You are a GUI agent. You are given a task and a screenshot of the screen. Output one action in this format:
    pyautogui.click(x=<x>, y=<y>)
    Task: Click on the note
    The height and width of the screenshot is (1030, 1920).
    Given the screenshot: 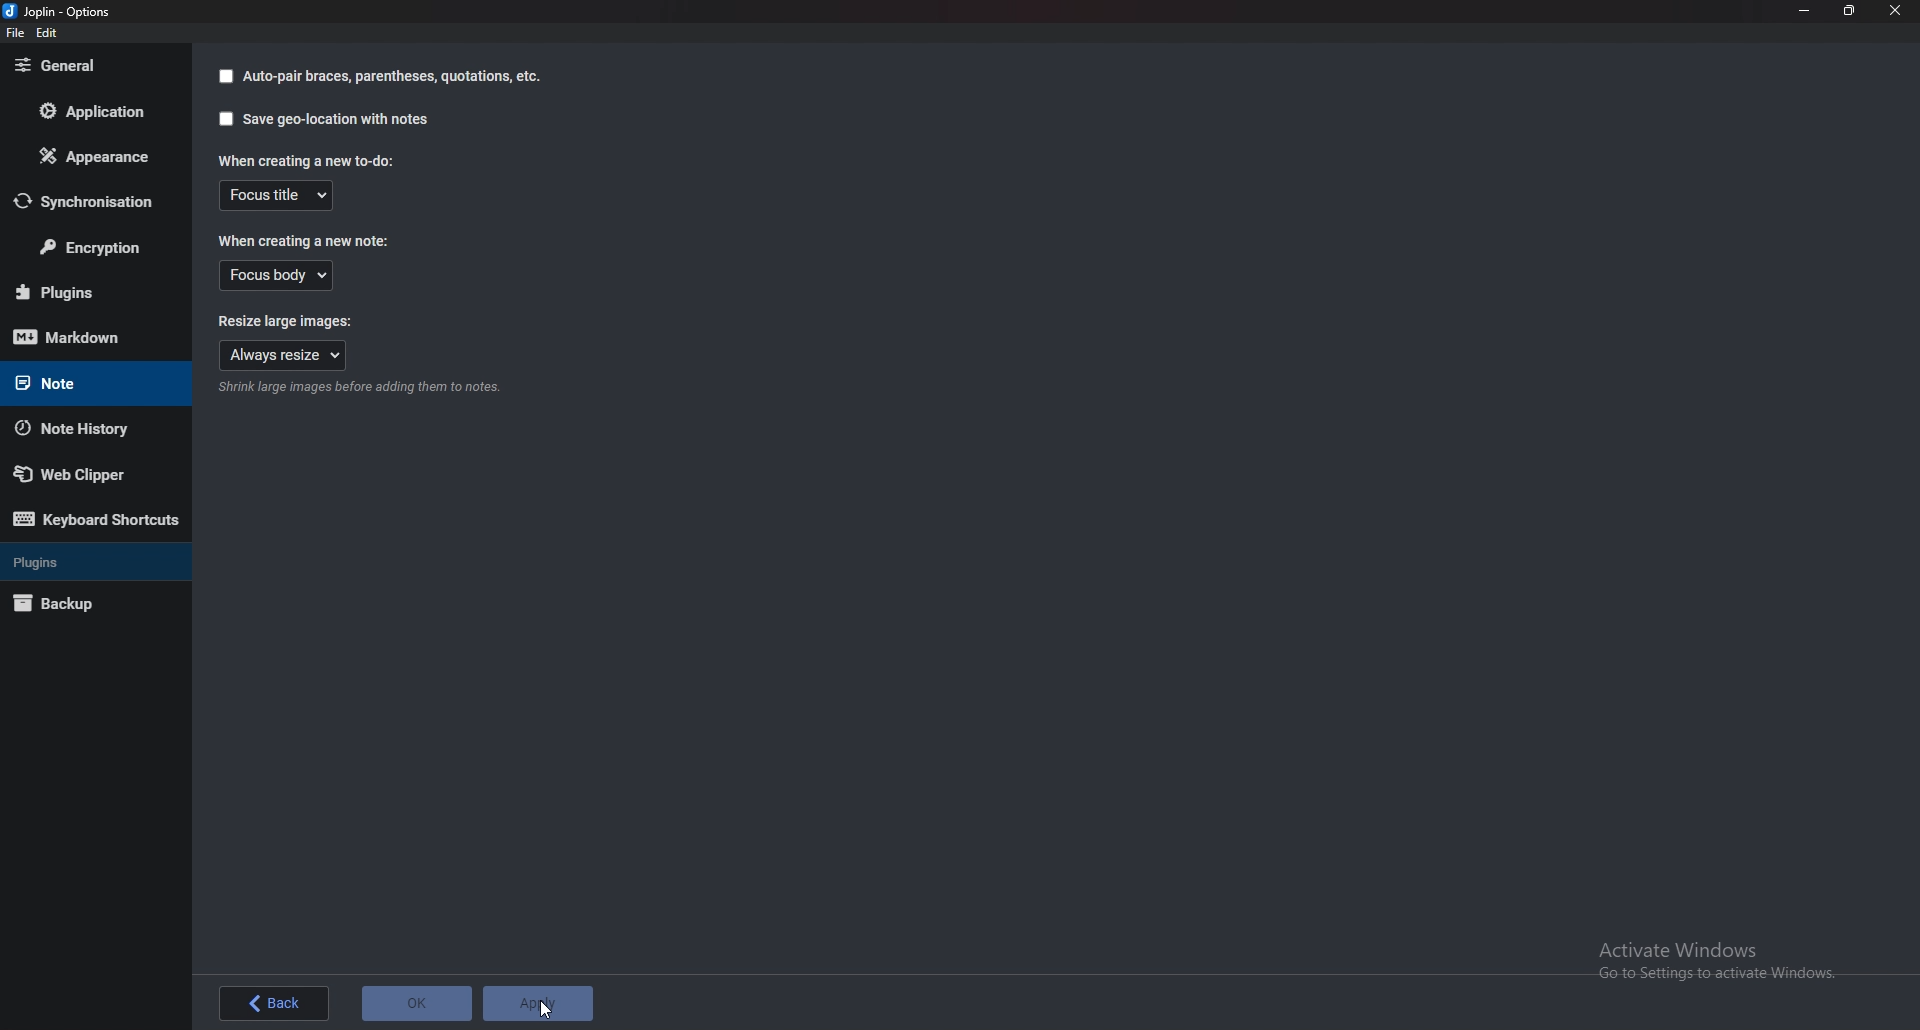 What is the action you would take?
    pyautogui.click(x=81, y=383)
    